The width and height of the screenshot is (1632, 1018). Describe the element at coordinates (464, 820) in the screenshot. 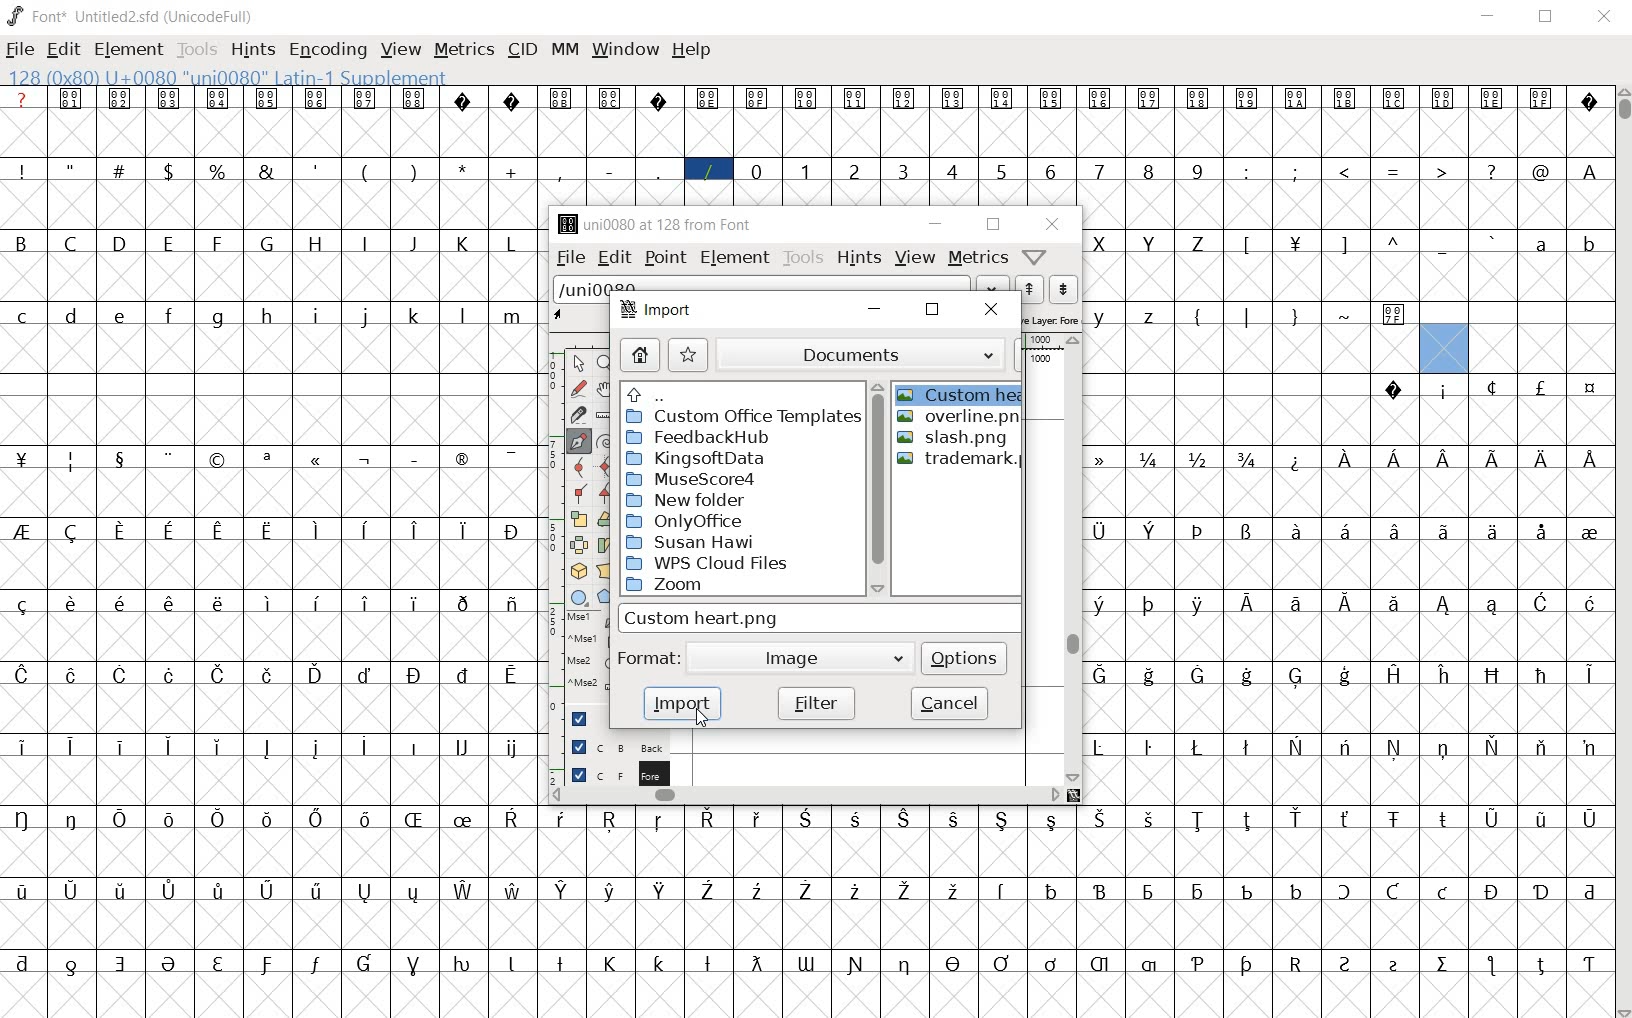

I see `glyph` at that location.